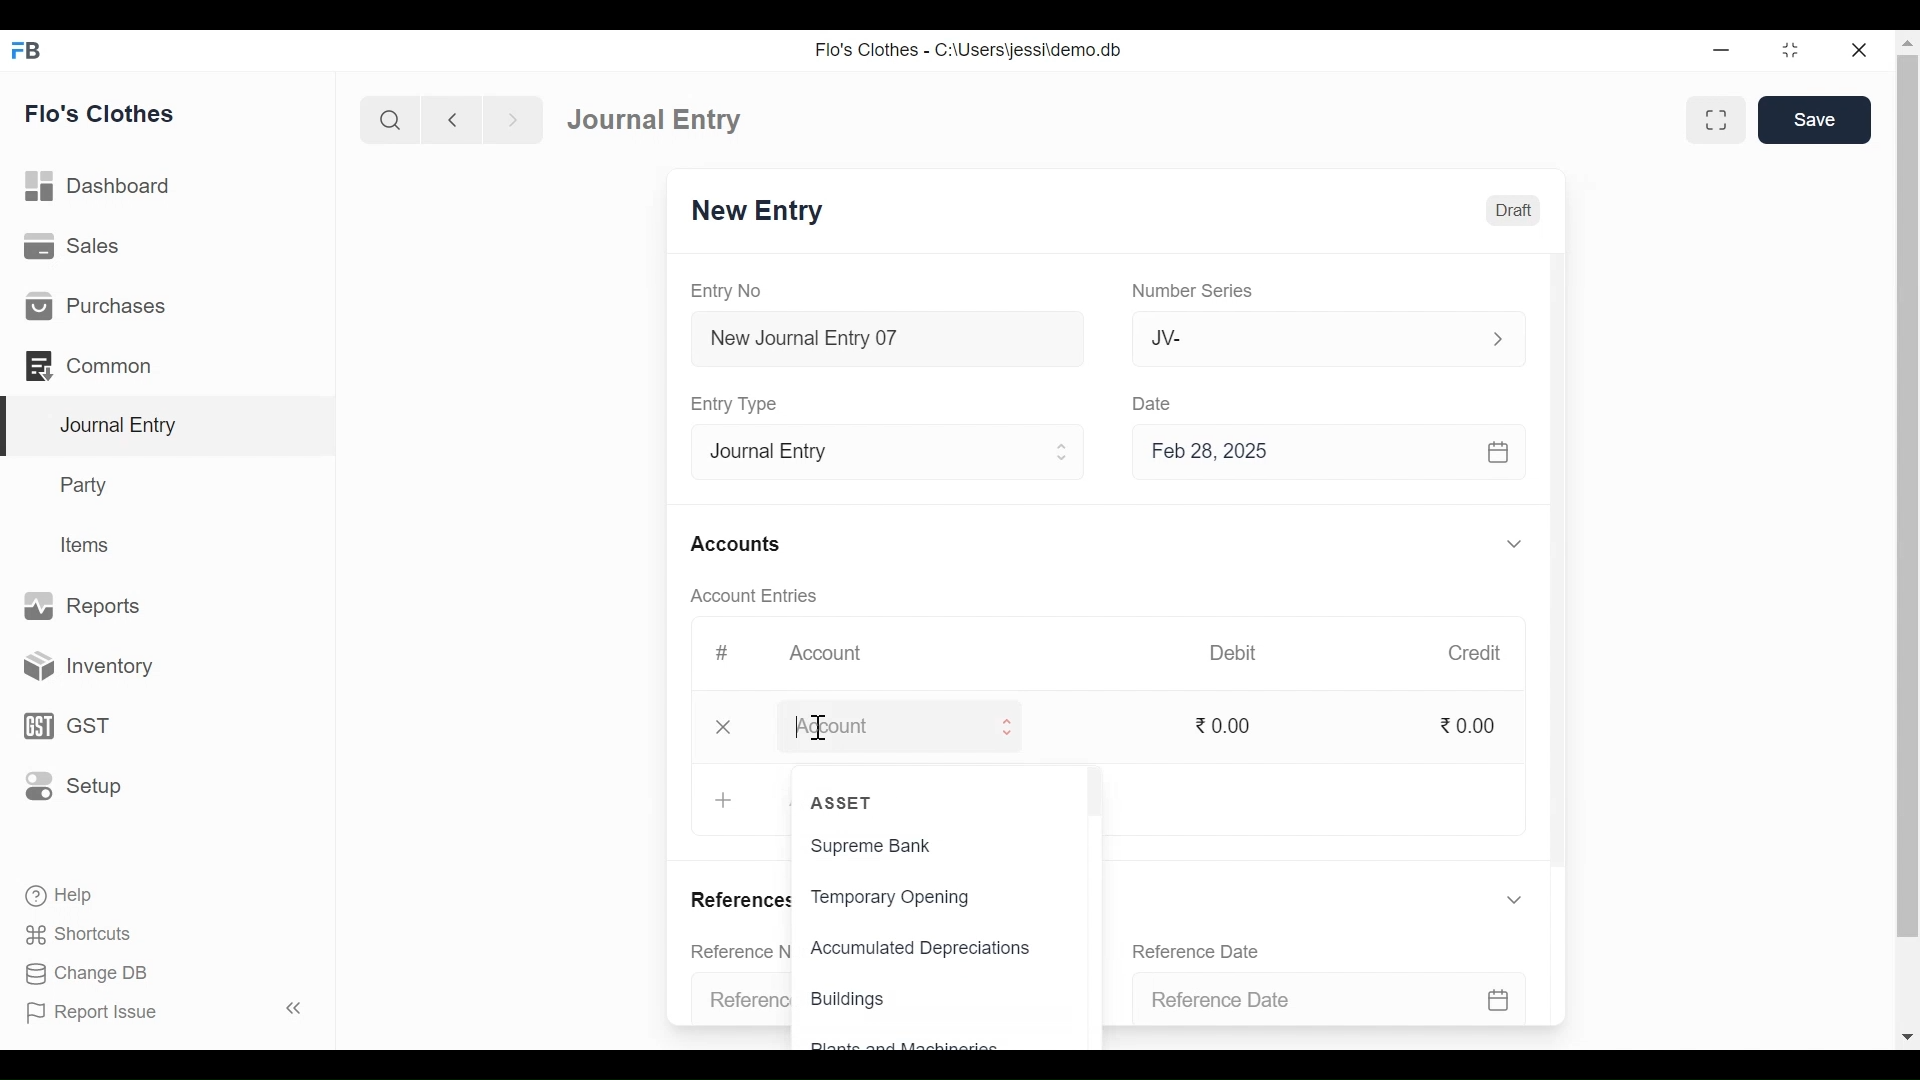  Describe the element at coordinates (1062, 454) in the screenshot. I see `Expand` at that location.